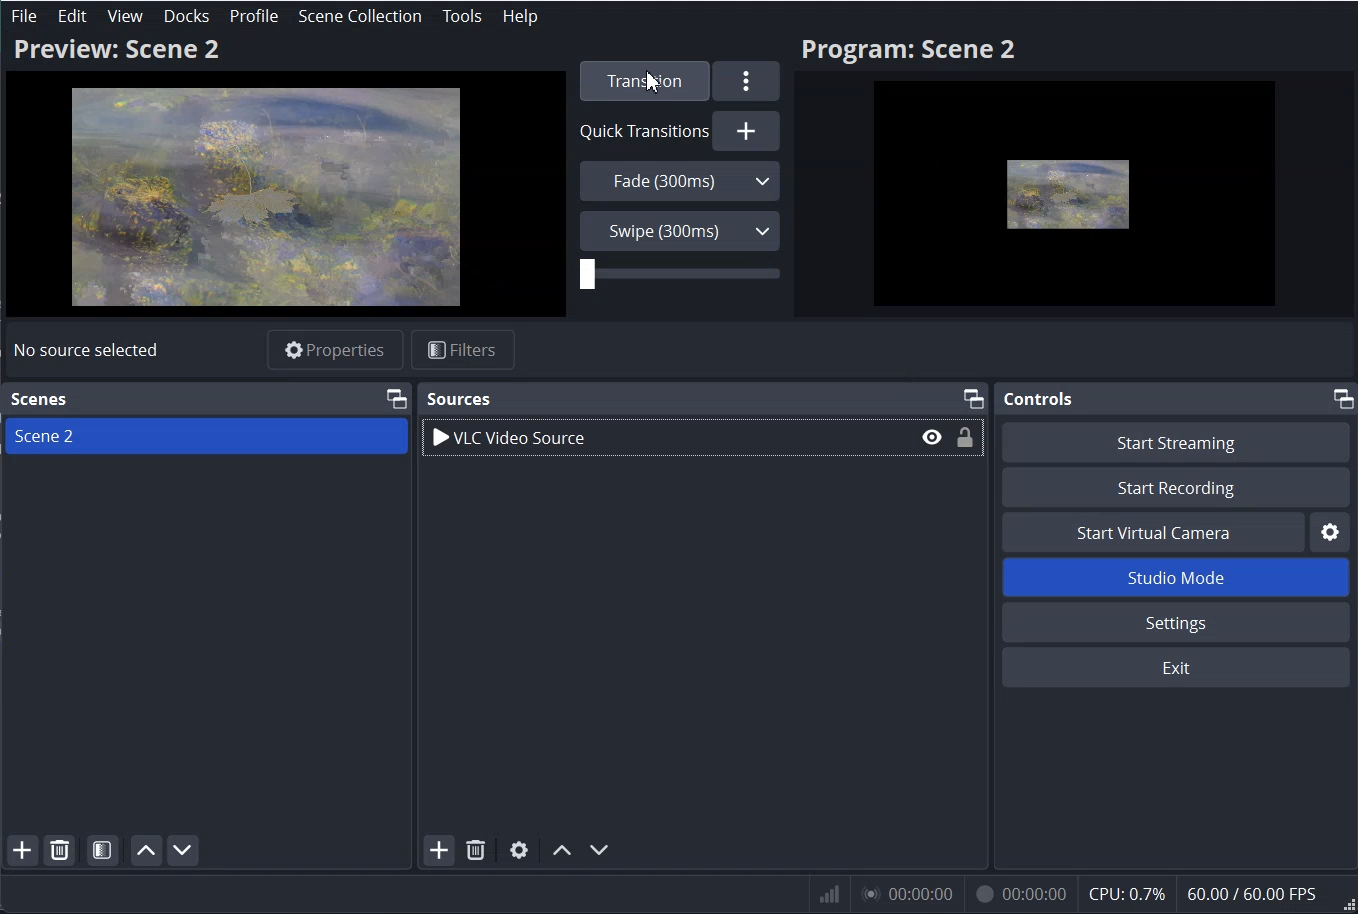 Image resolution: width=1358 pixels, height=914 pixels. What do you see at coordinates (680, 180) in the screenshot?
I see `Fade` at bounding box center [680, 180].